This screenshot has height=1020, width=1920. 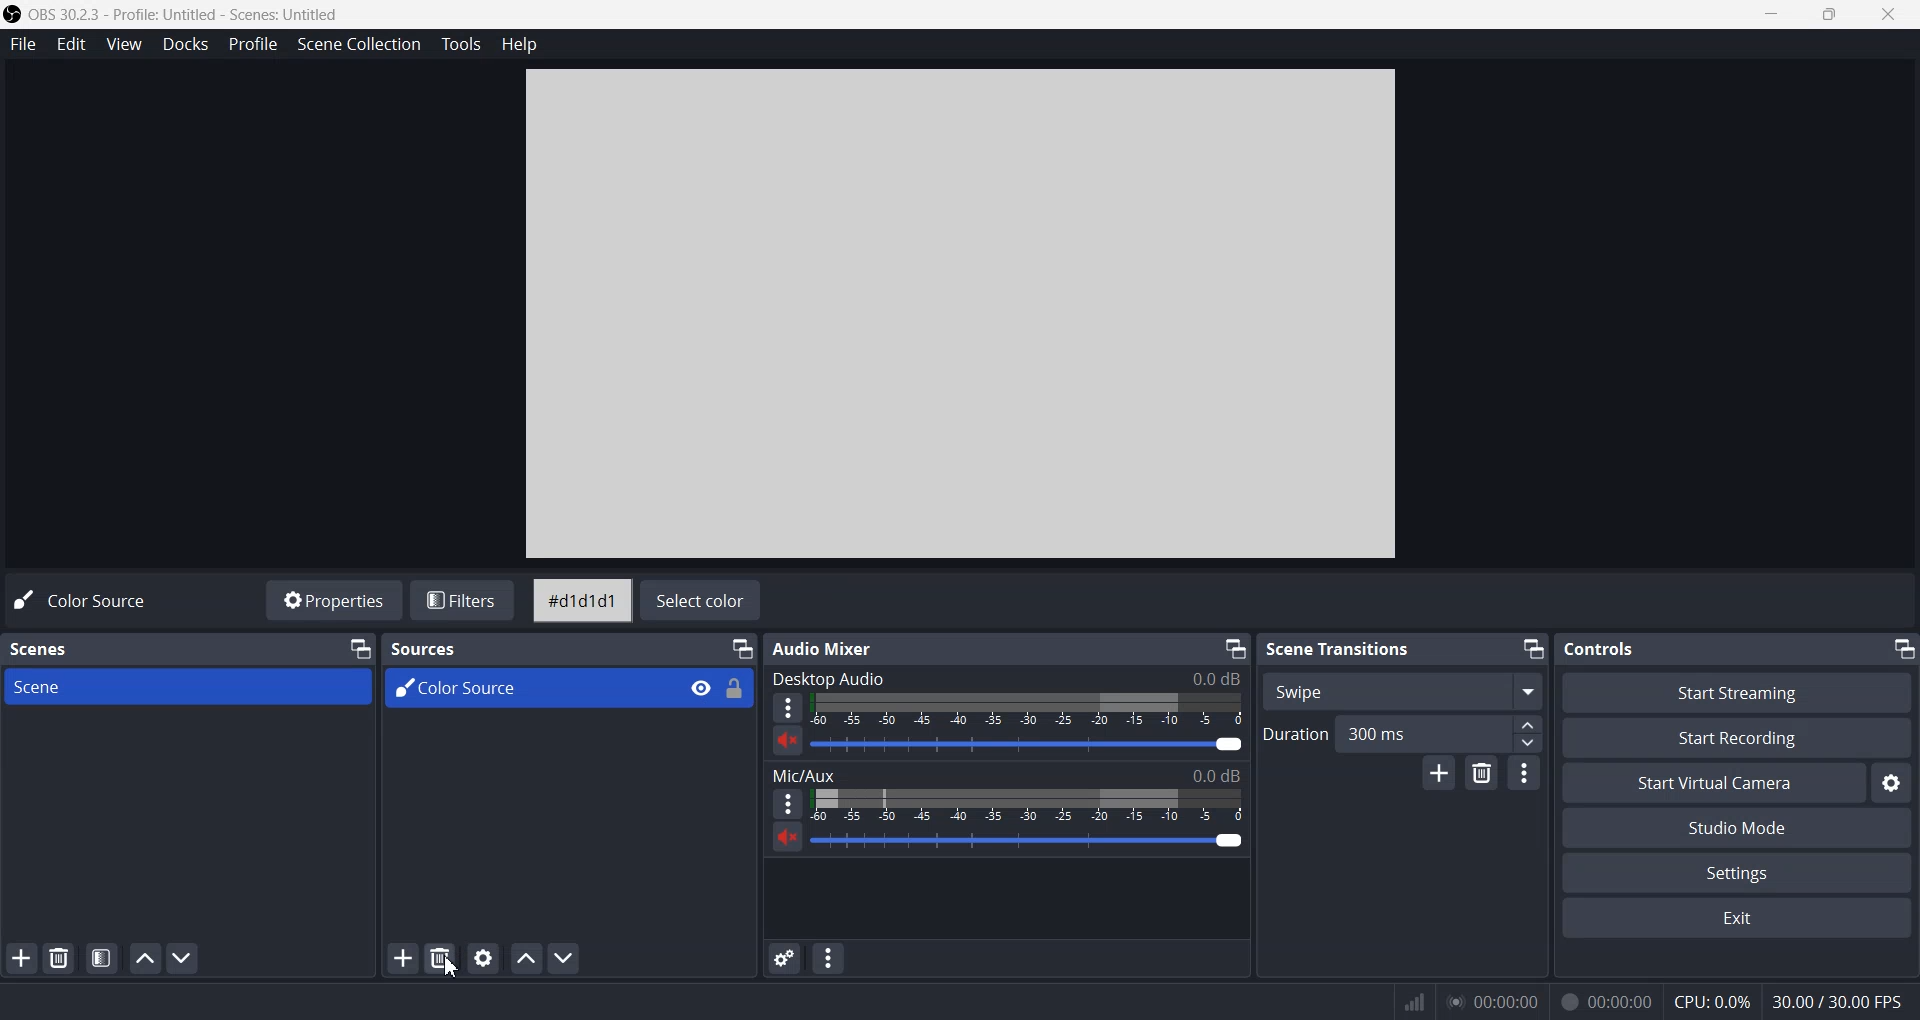 I want to click on Color Source, so click(x=90, y=599).